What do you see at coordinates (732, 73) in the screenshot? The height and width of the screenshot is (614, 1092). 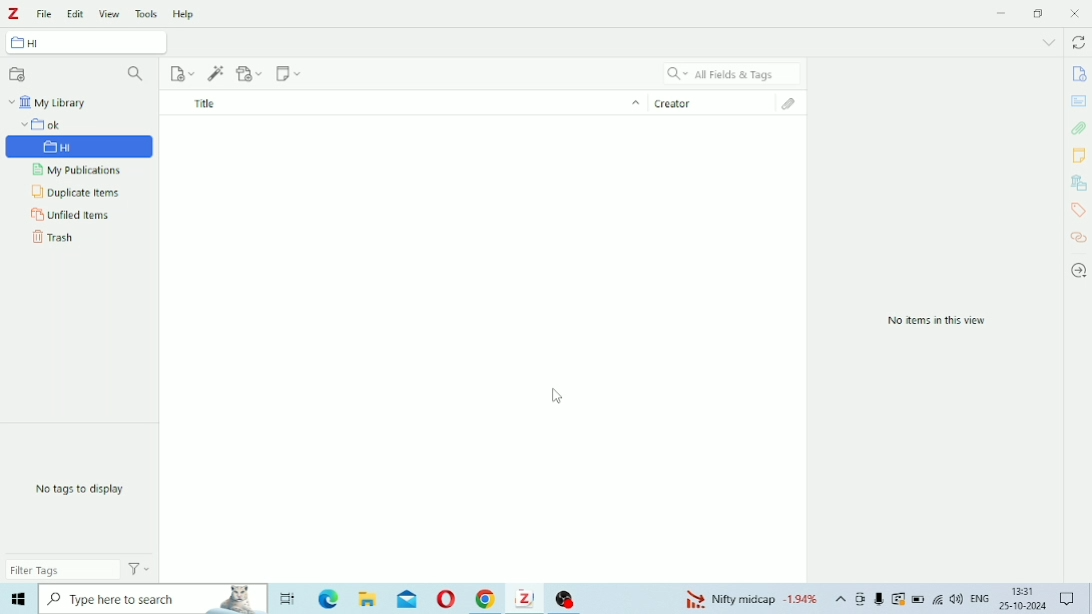 I see `All Fields & Tags` at bounding box center [732, 73].